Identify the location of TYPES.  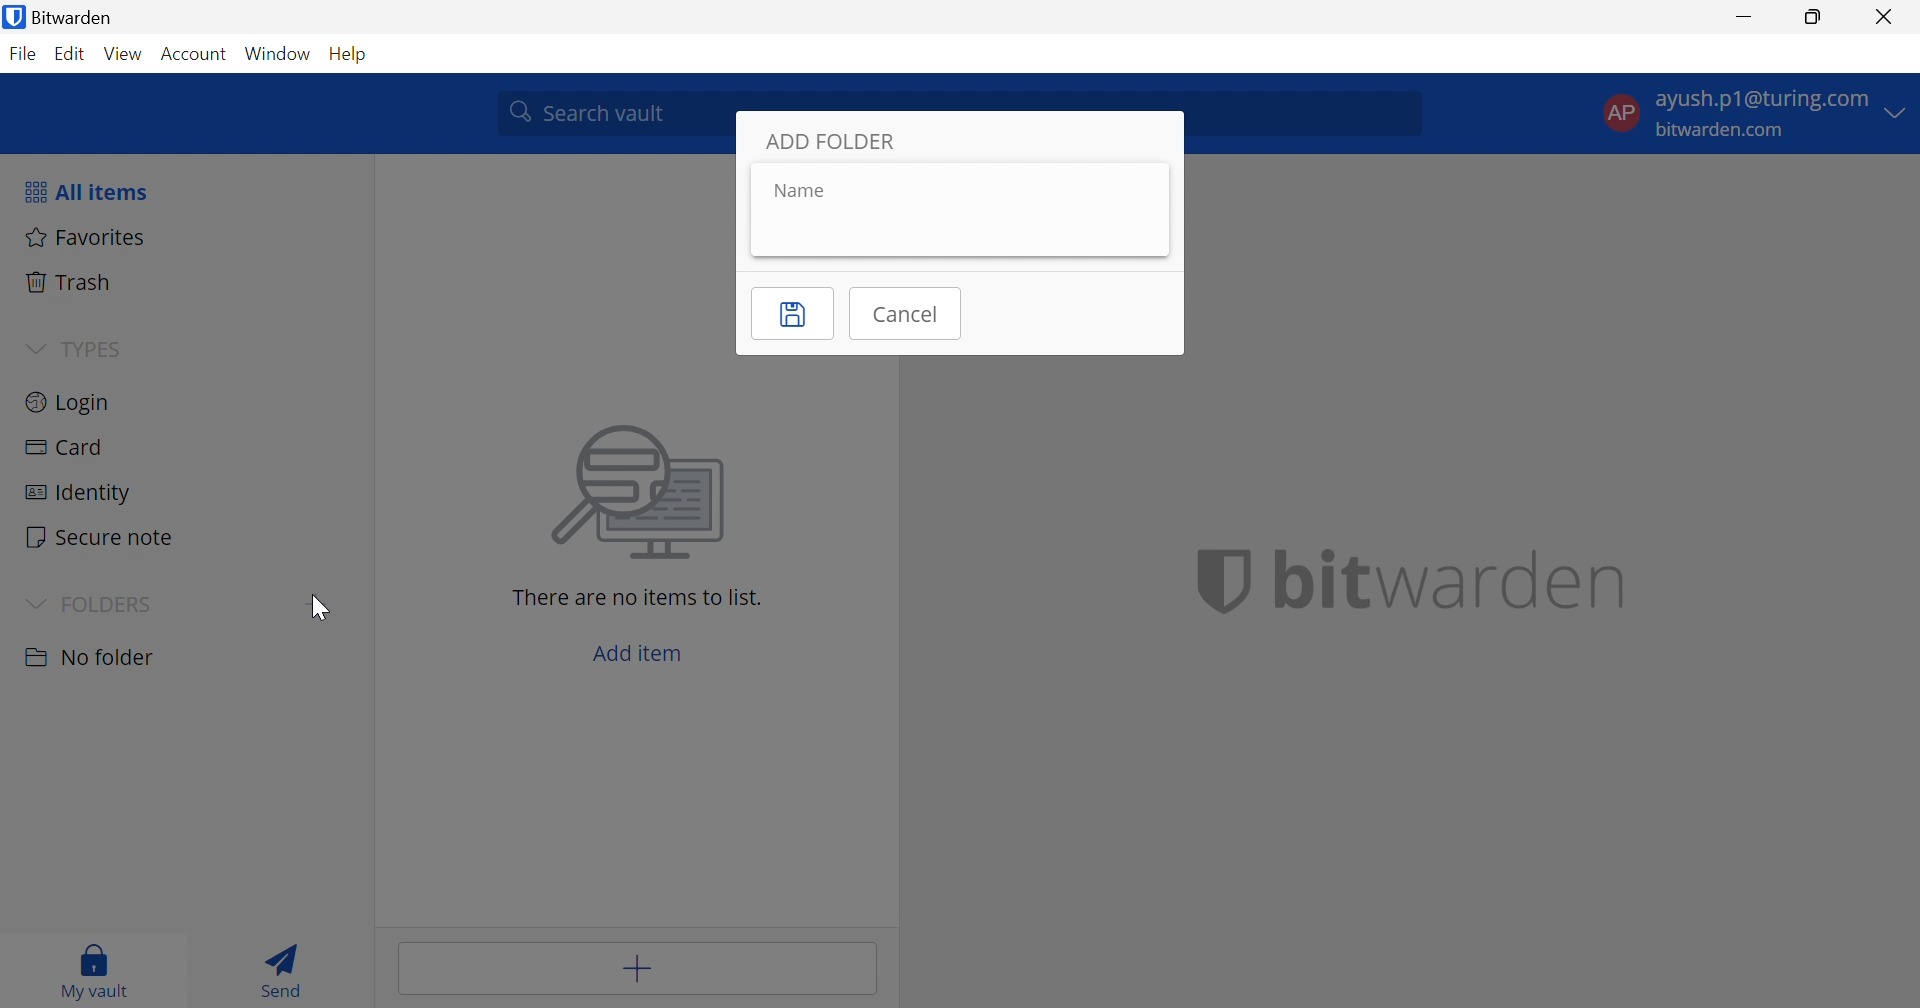
(93, 348).